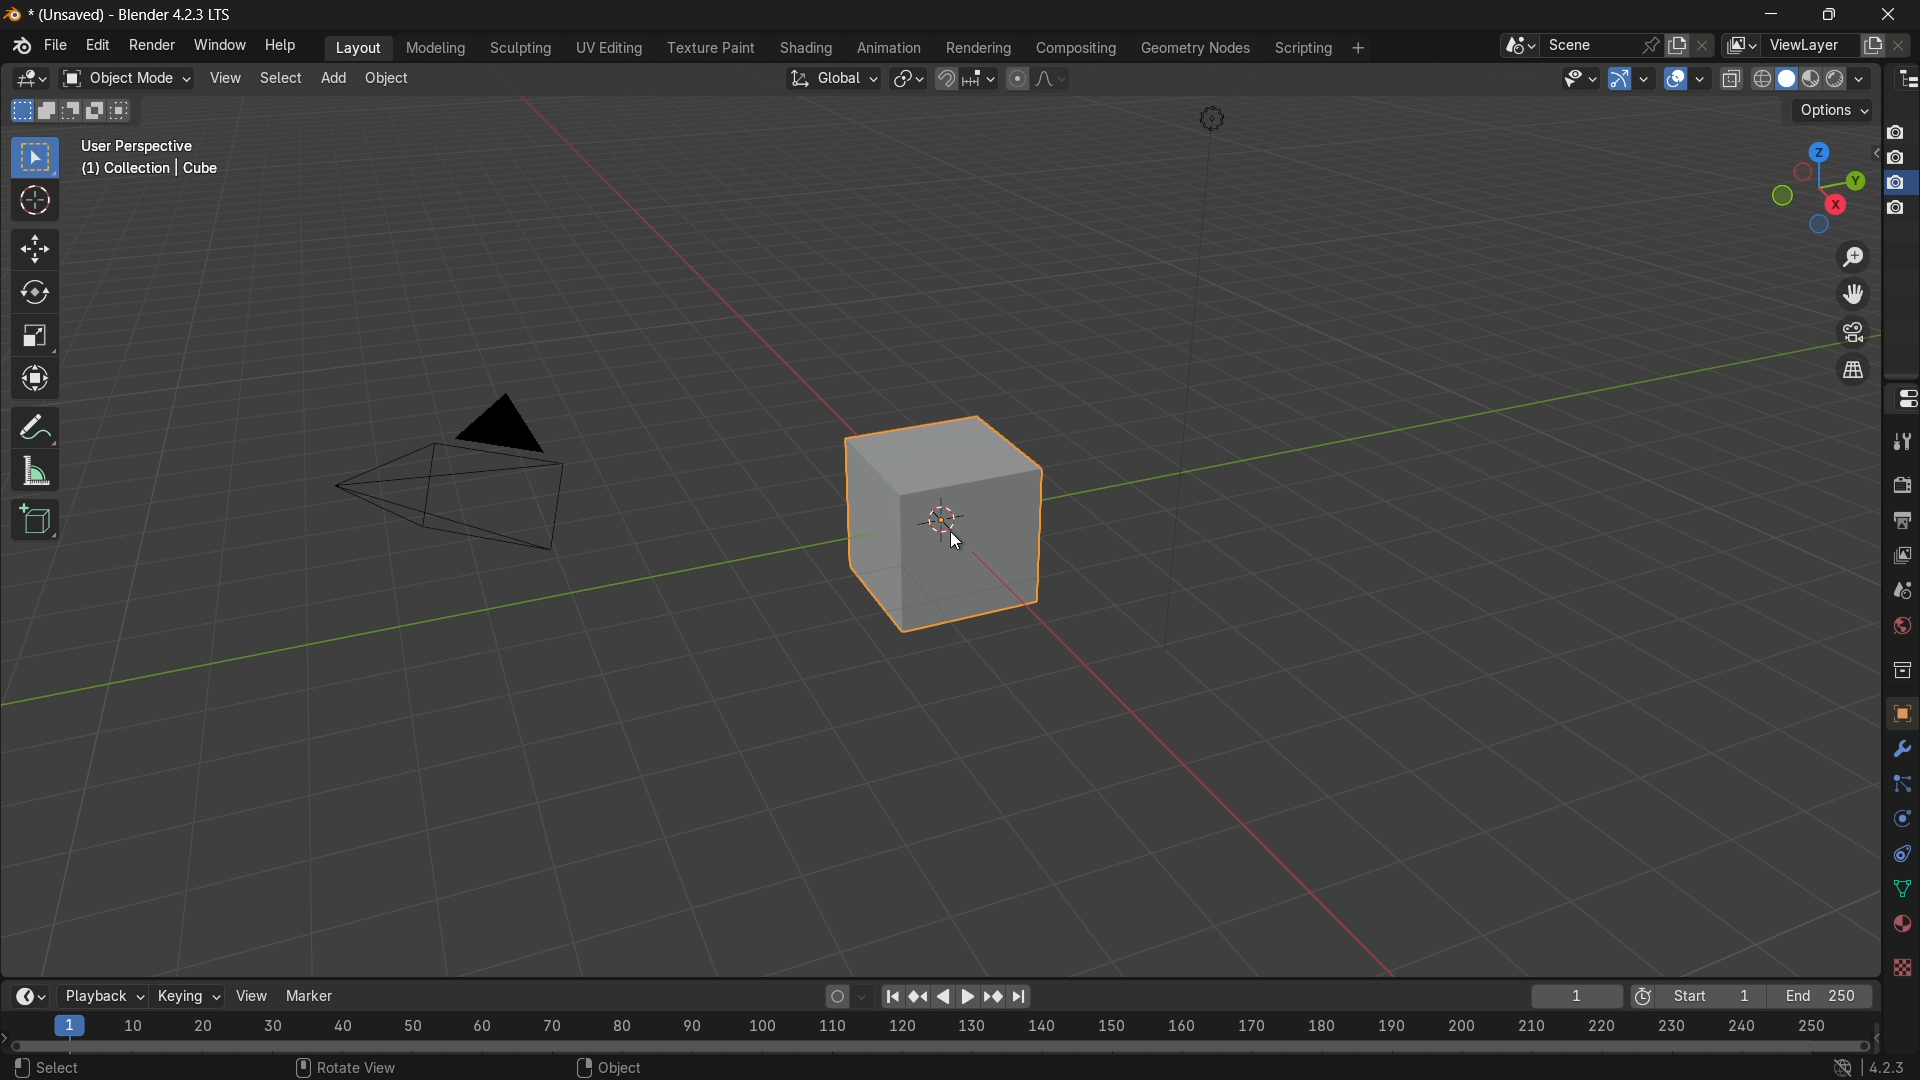  What do you see at coordinates (31, 80) in the screenshot?
I see `3D viewport` at bounding box center [31, 80].